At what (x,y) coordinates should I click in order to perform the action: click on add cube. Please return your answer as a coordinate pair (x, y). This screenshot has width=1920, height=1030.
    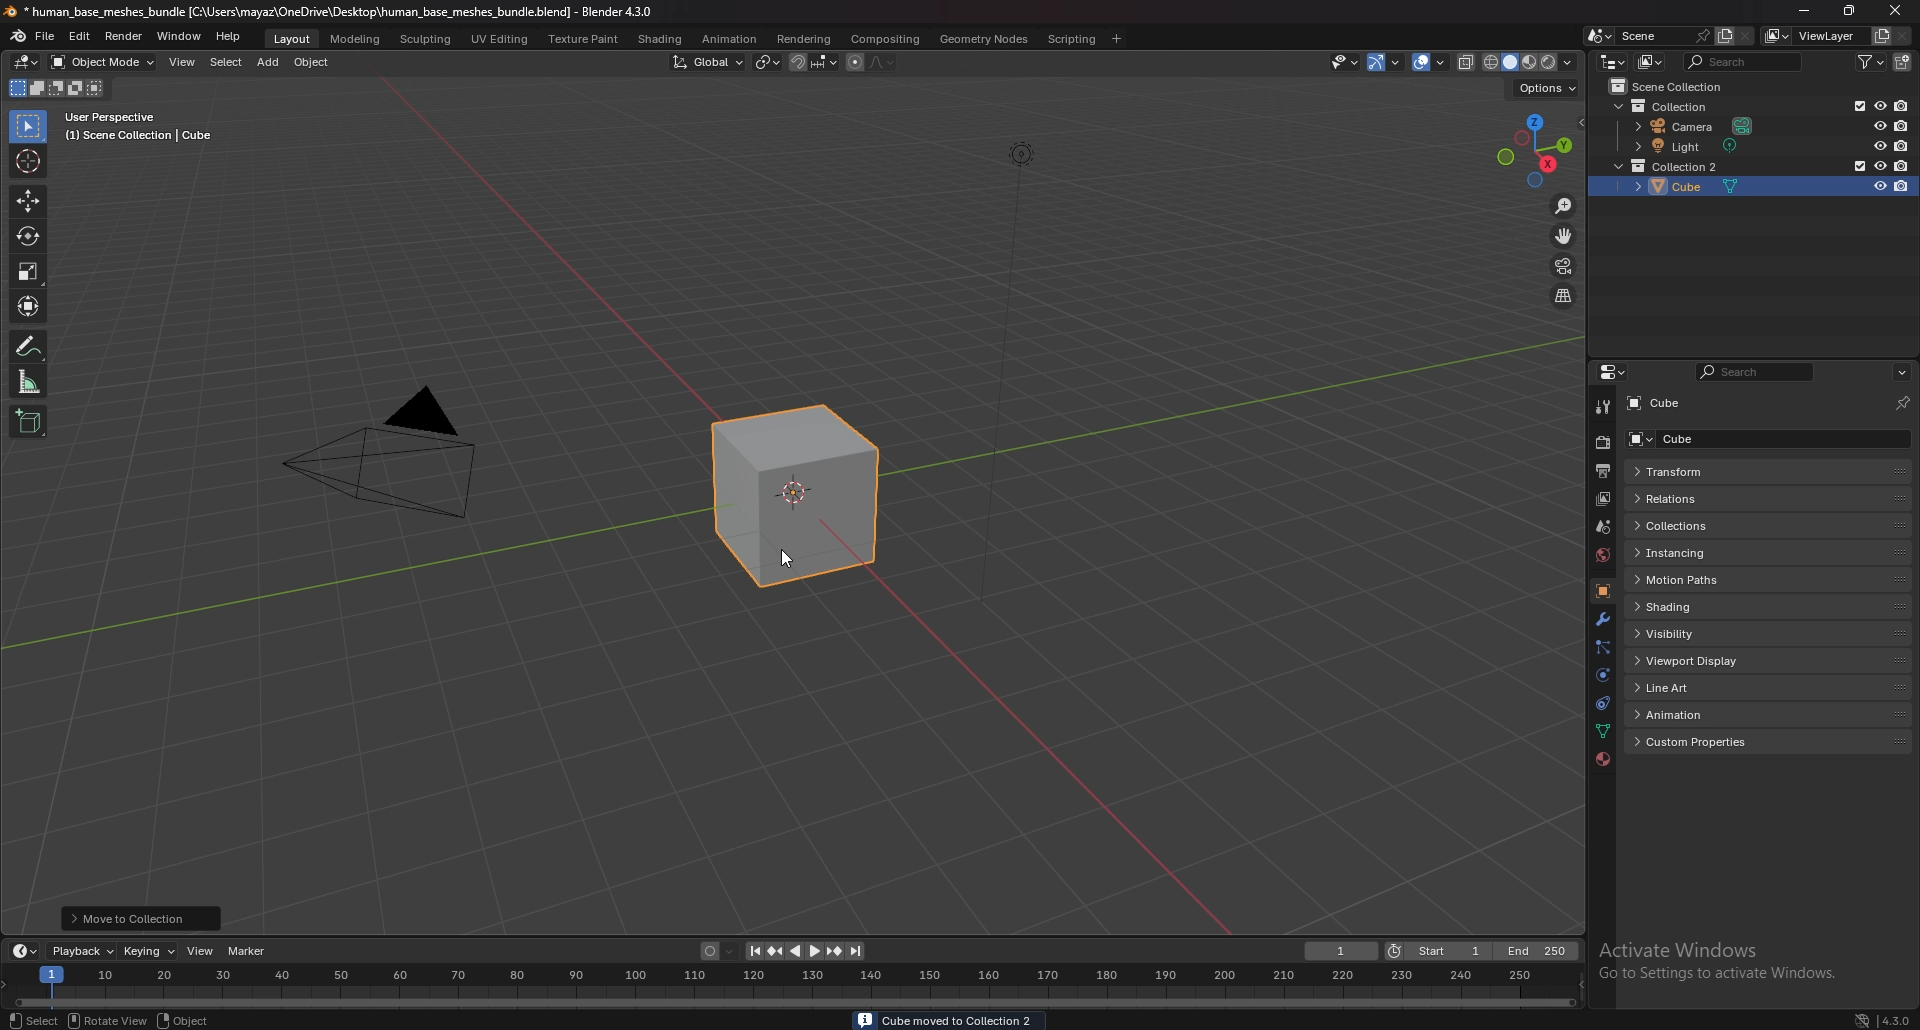
    Looking at the image, I should click on (29, 421).